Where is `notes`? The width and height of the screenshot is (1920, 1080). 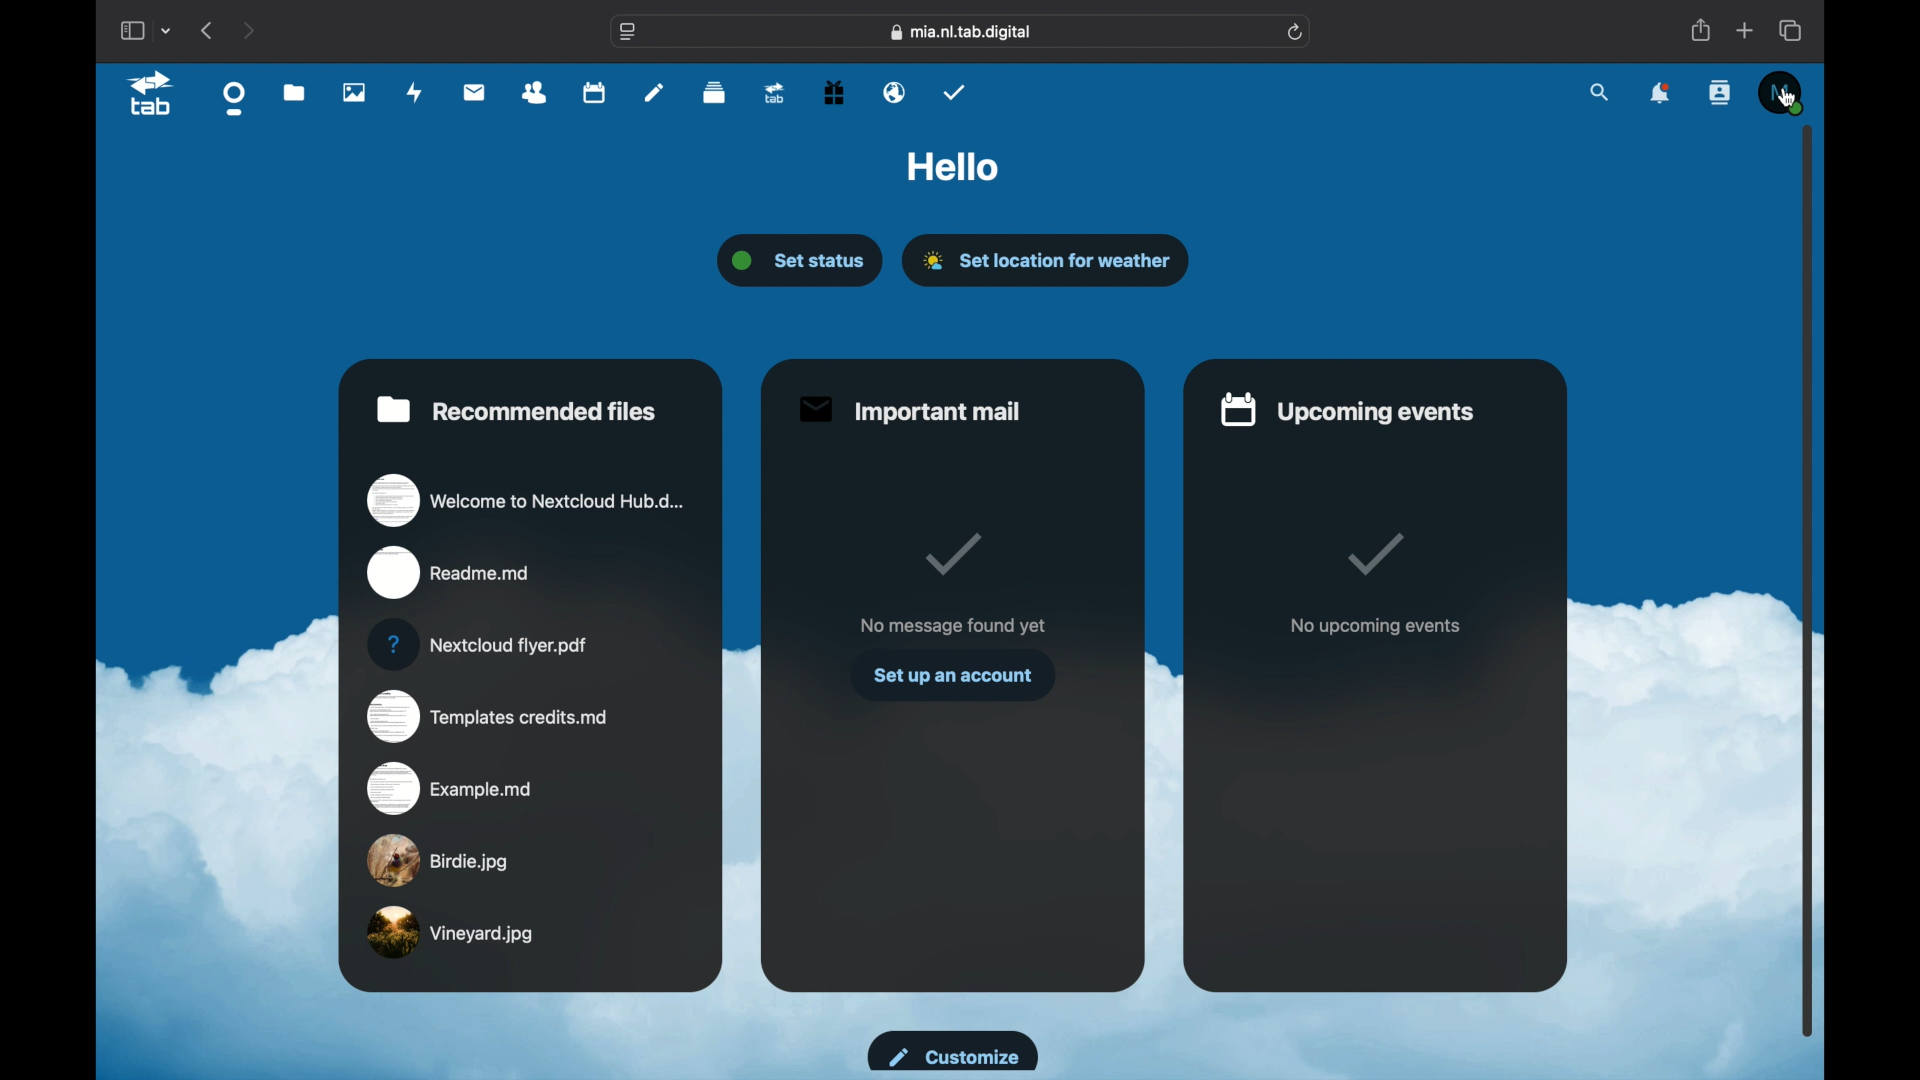
notes is located at coordinates (654, 91).